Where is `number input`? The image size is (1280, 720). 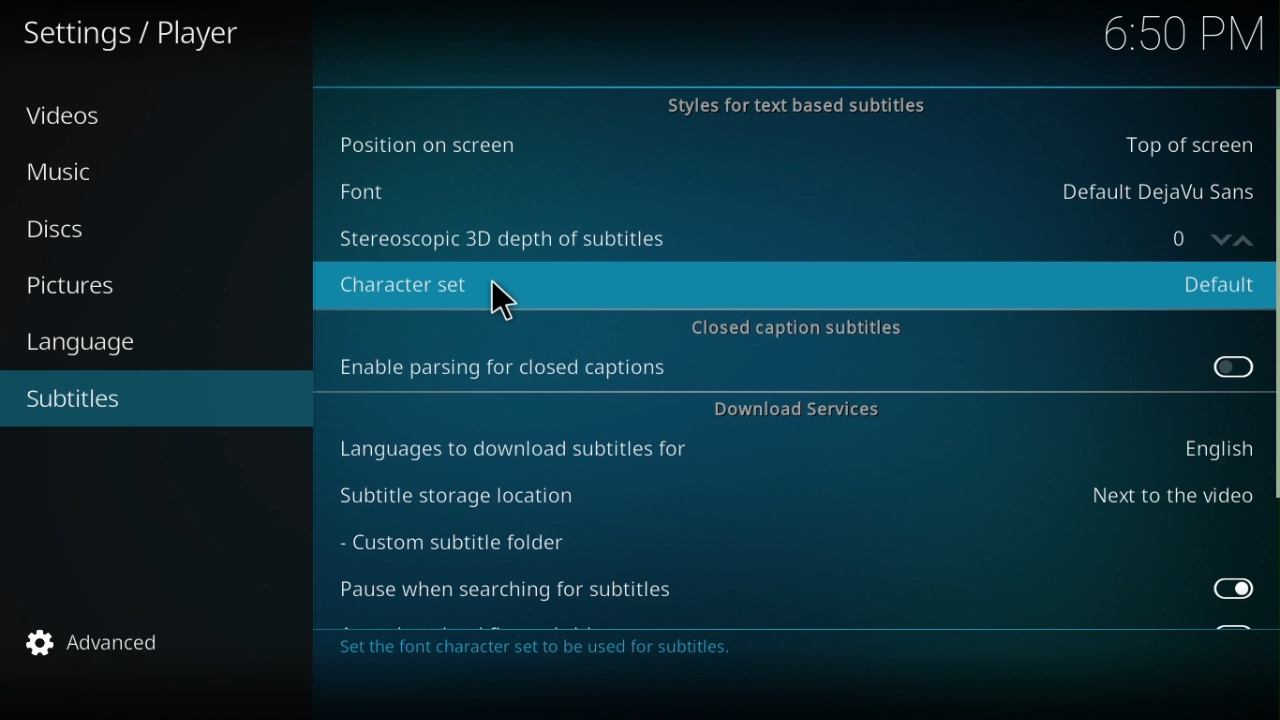
number input is located at coordinates (1197, 237).